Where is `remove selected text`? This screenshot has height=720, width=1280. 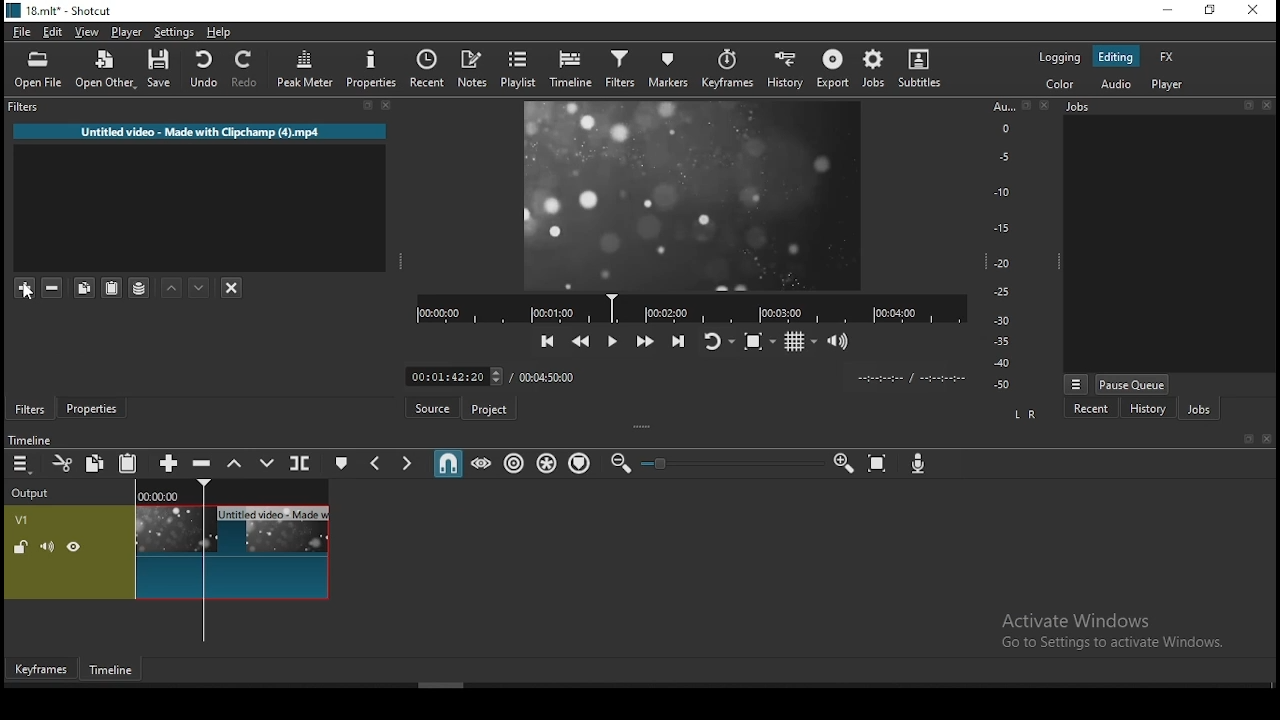
remove selected text is located at coordinates (55, 288).